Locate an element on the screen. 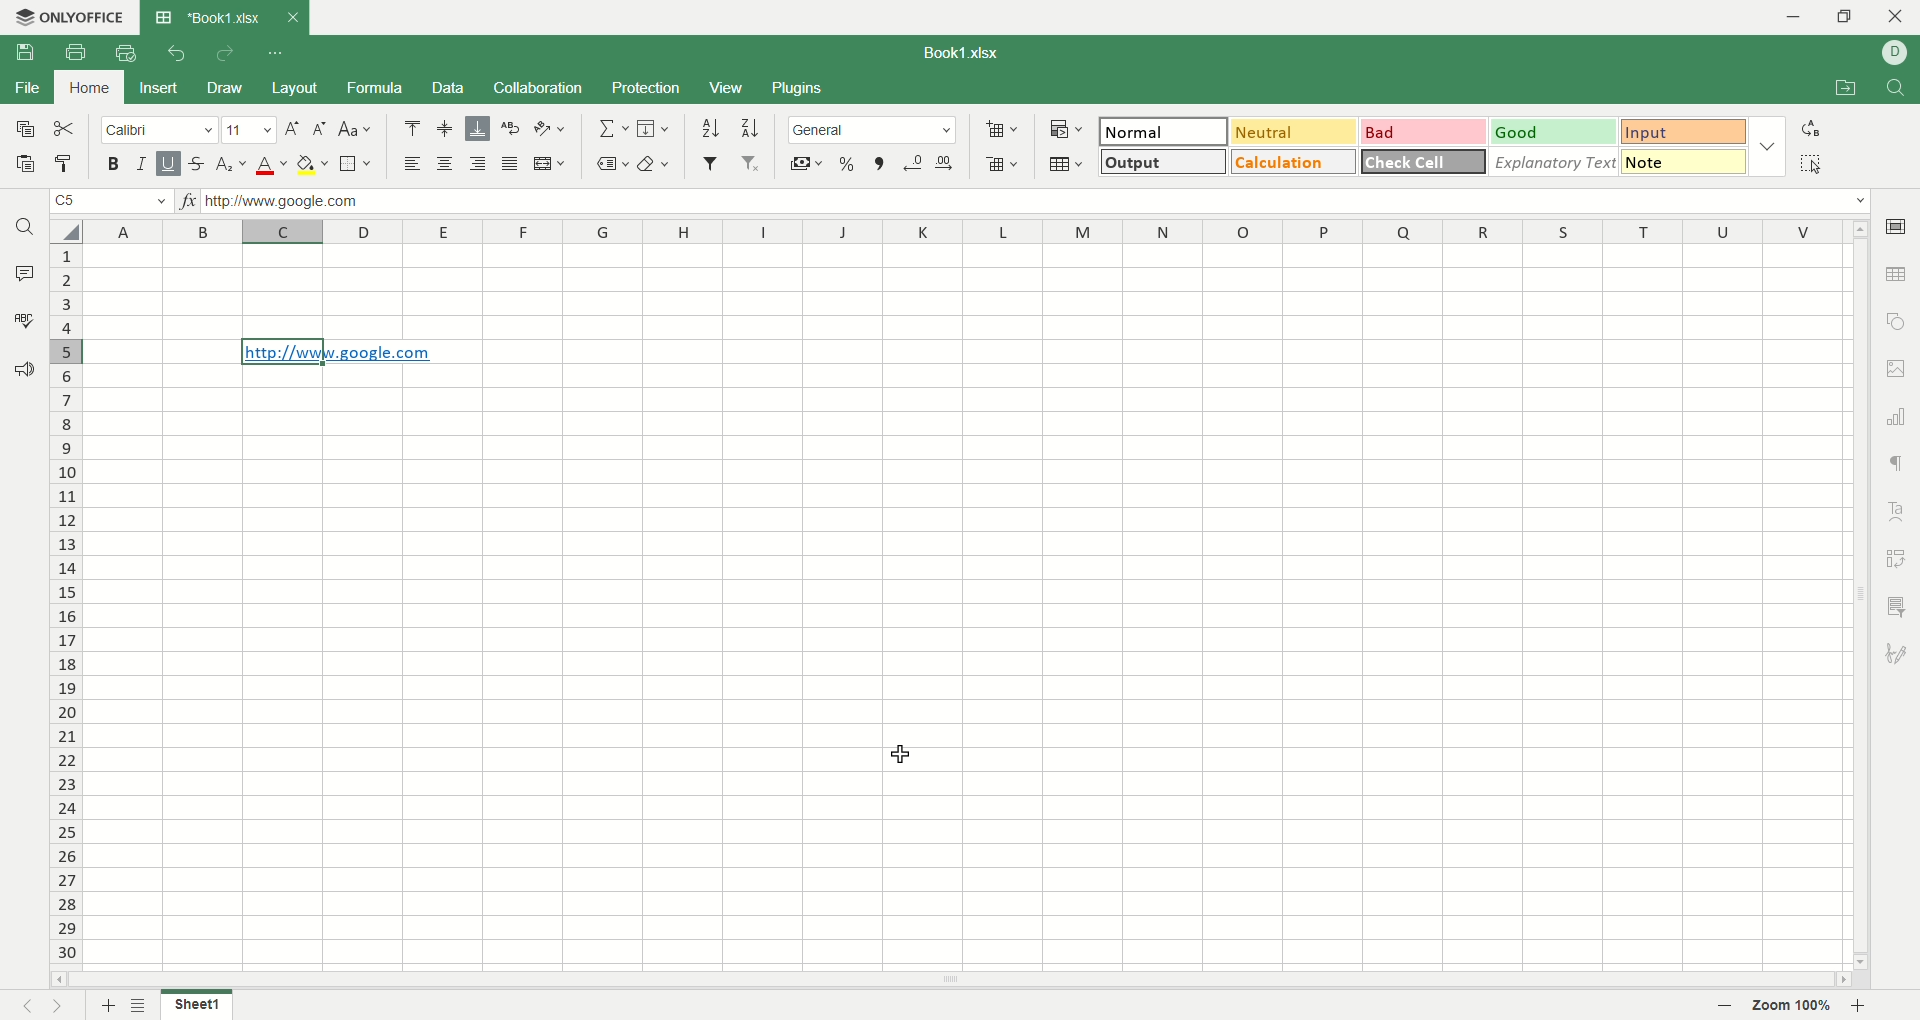 The image size is (1920, 1020). conditional formatting is located at coordinates (1063, 127).